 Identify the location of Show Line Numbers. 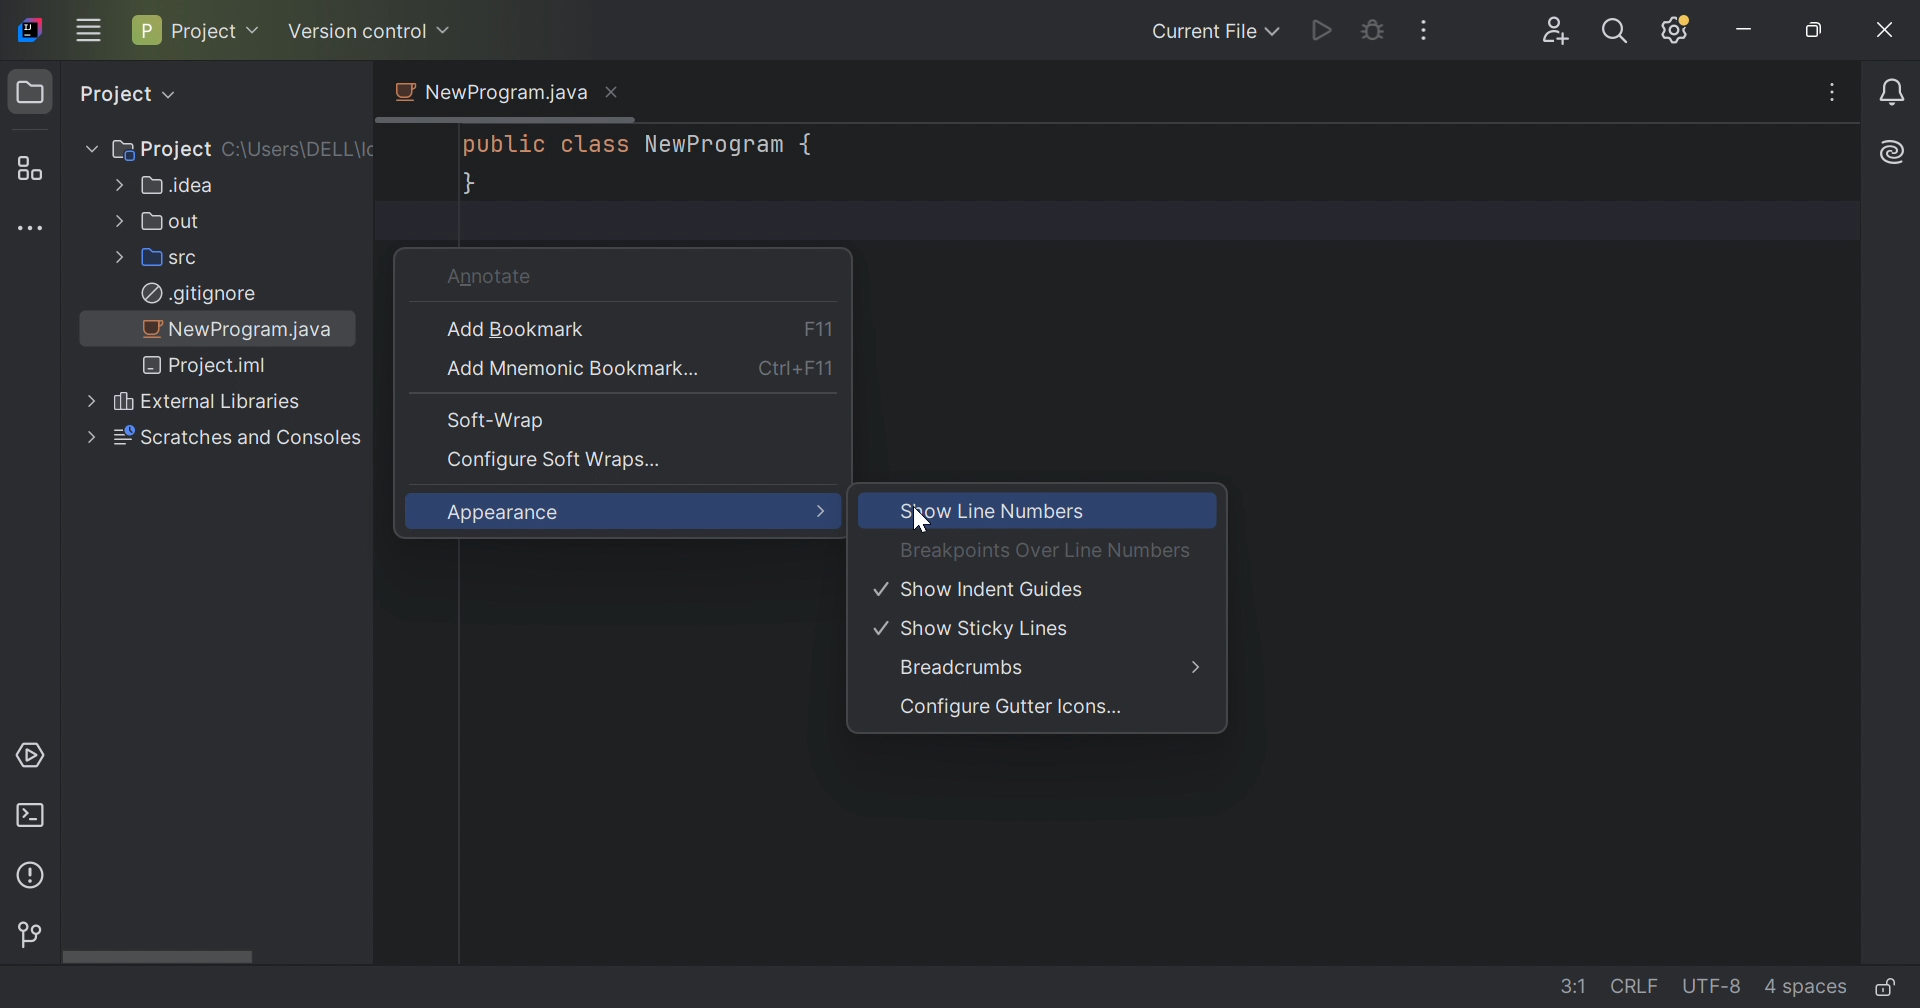
(994, 511).